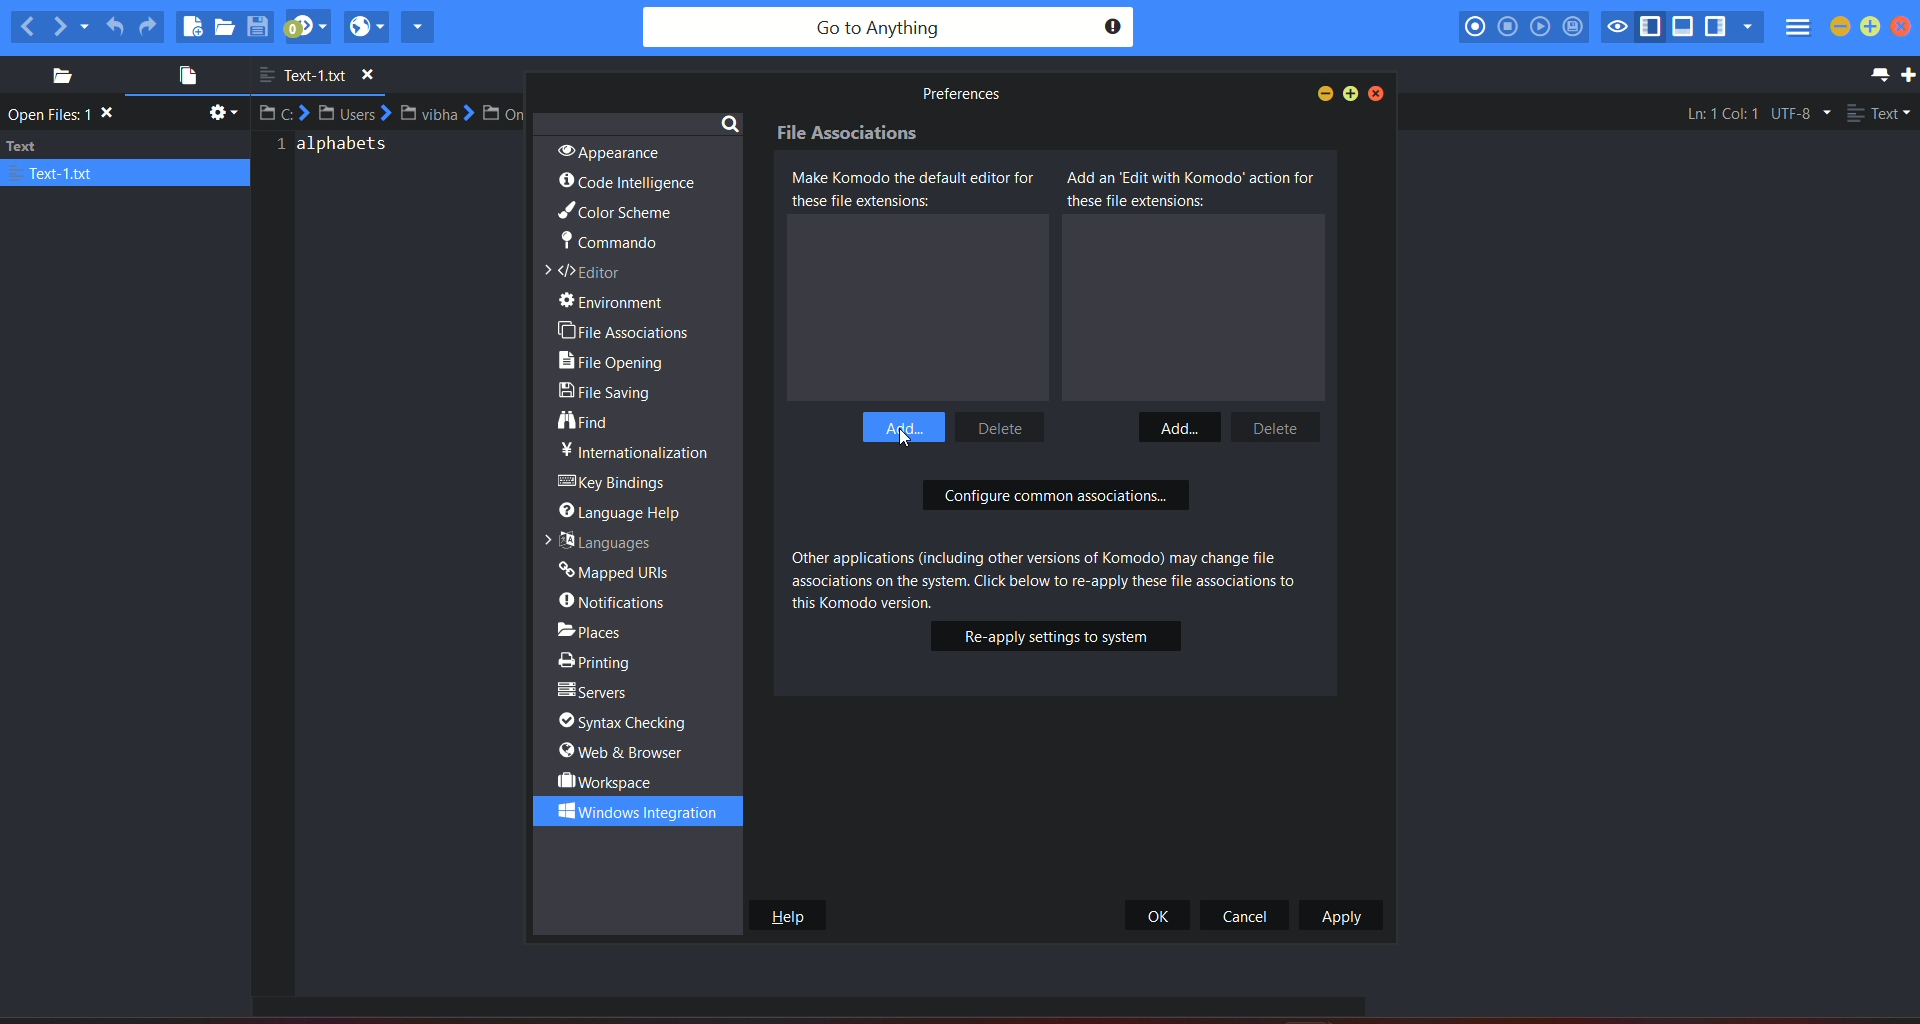  Describe the element at coordinates (625, 330) in the screenshot. I see `file associations` at that location.